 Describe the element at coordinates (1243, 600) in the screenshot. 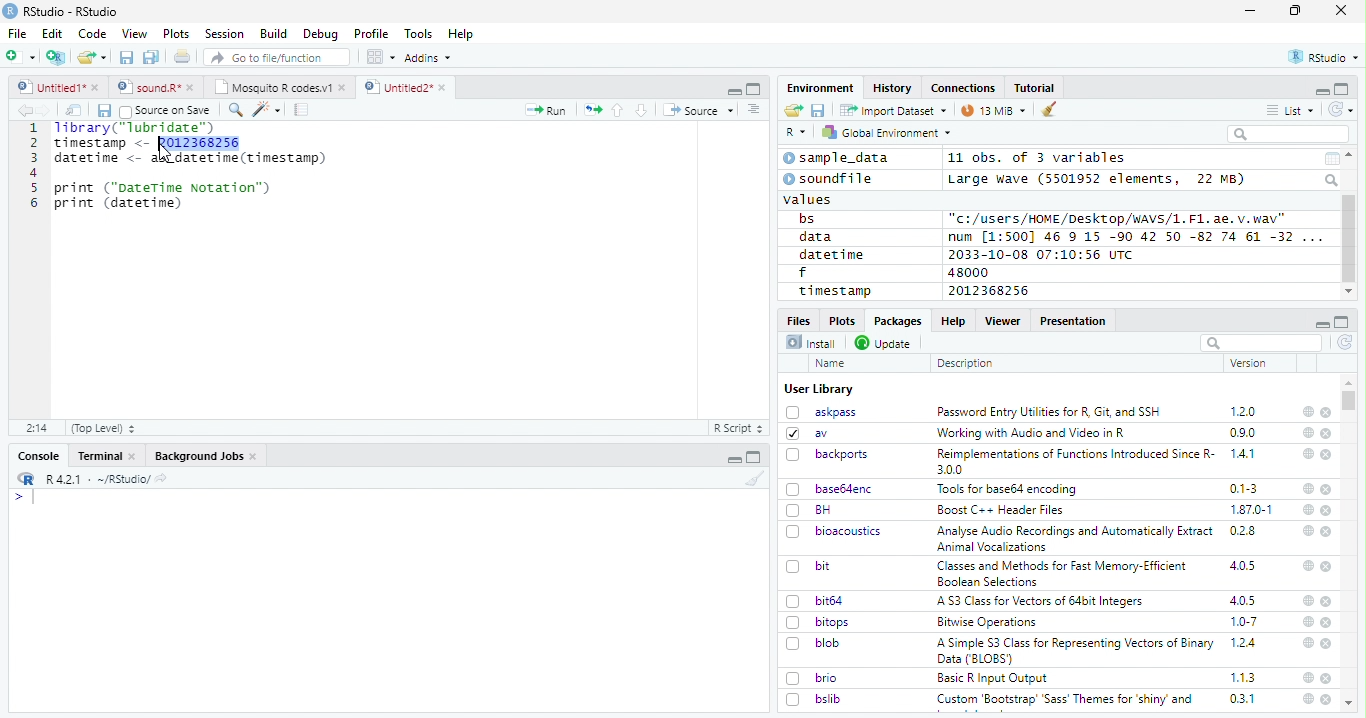

I see `4.0.5` at that location.